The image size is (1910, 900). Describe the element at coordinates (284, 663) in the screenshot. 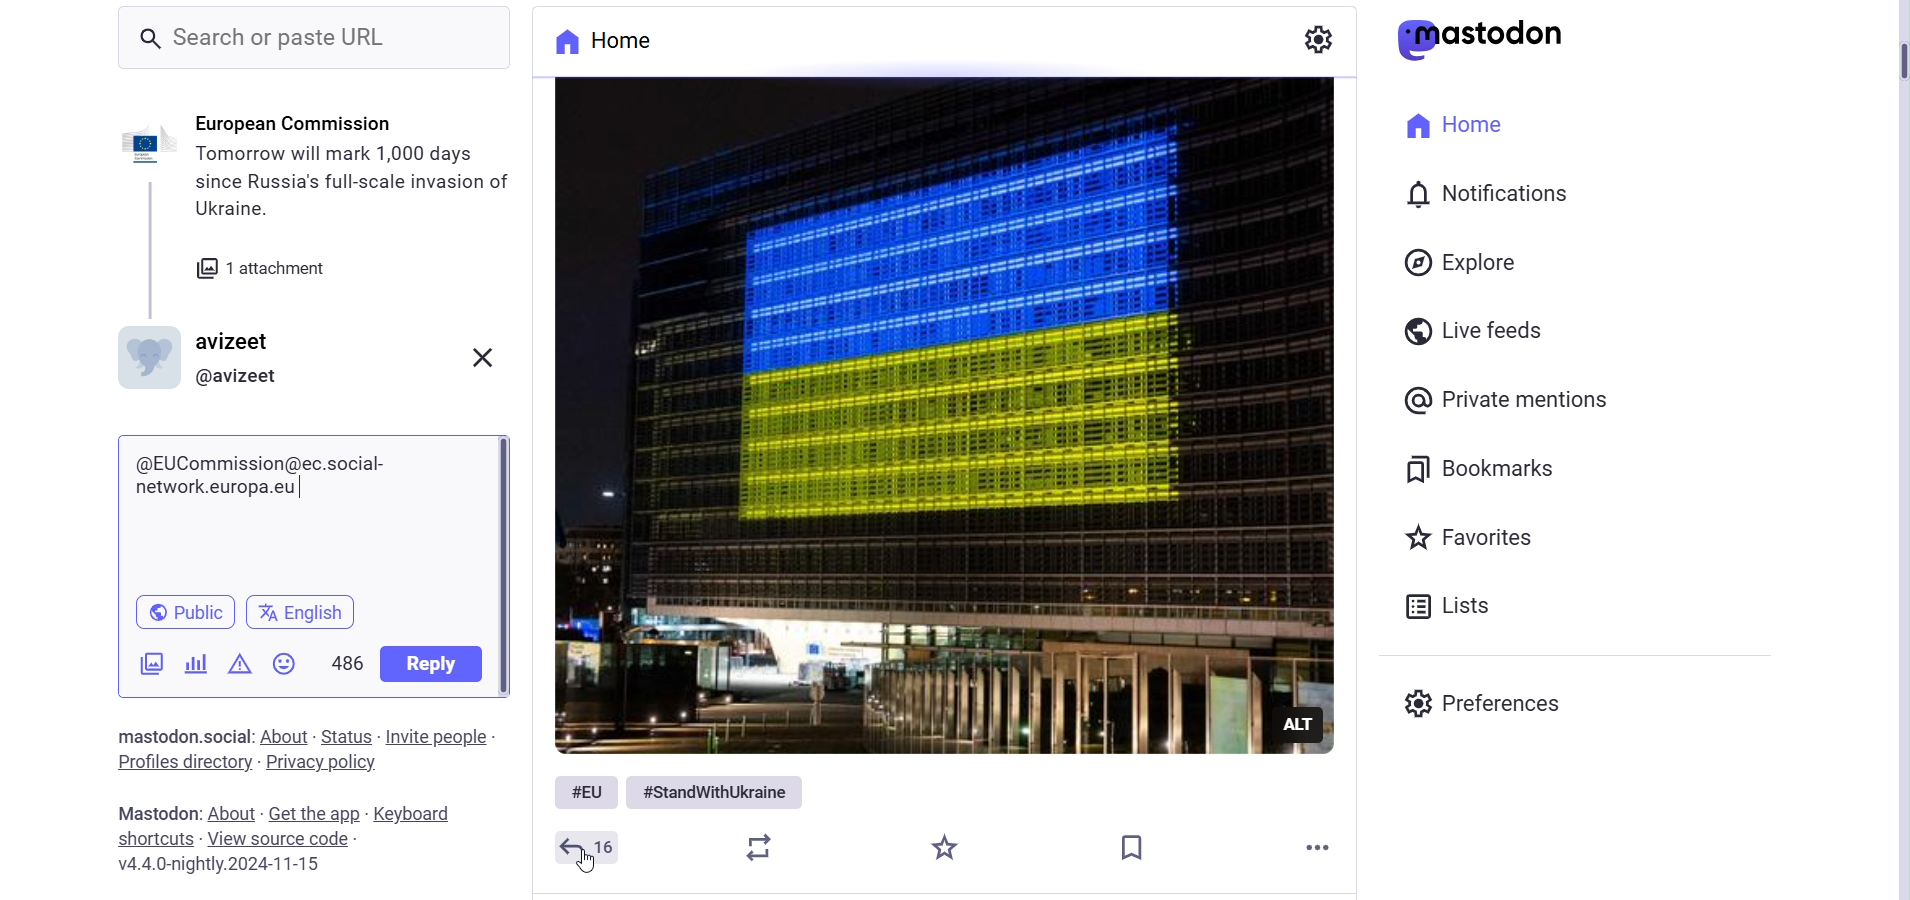

I see `Emojis` at that location.